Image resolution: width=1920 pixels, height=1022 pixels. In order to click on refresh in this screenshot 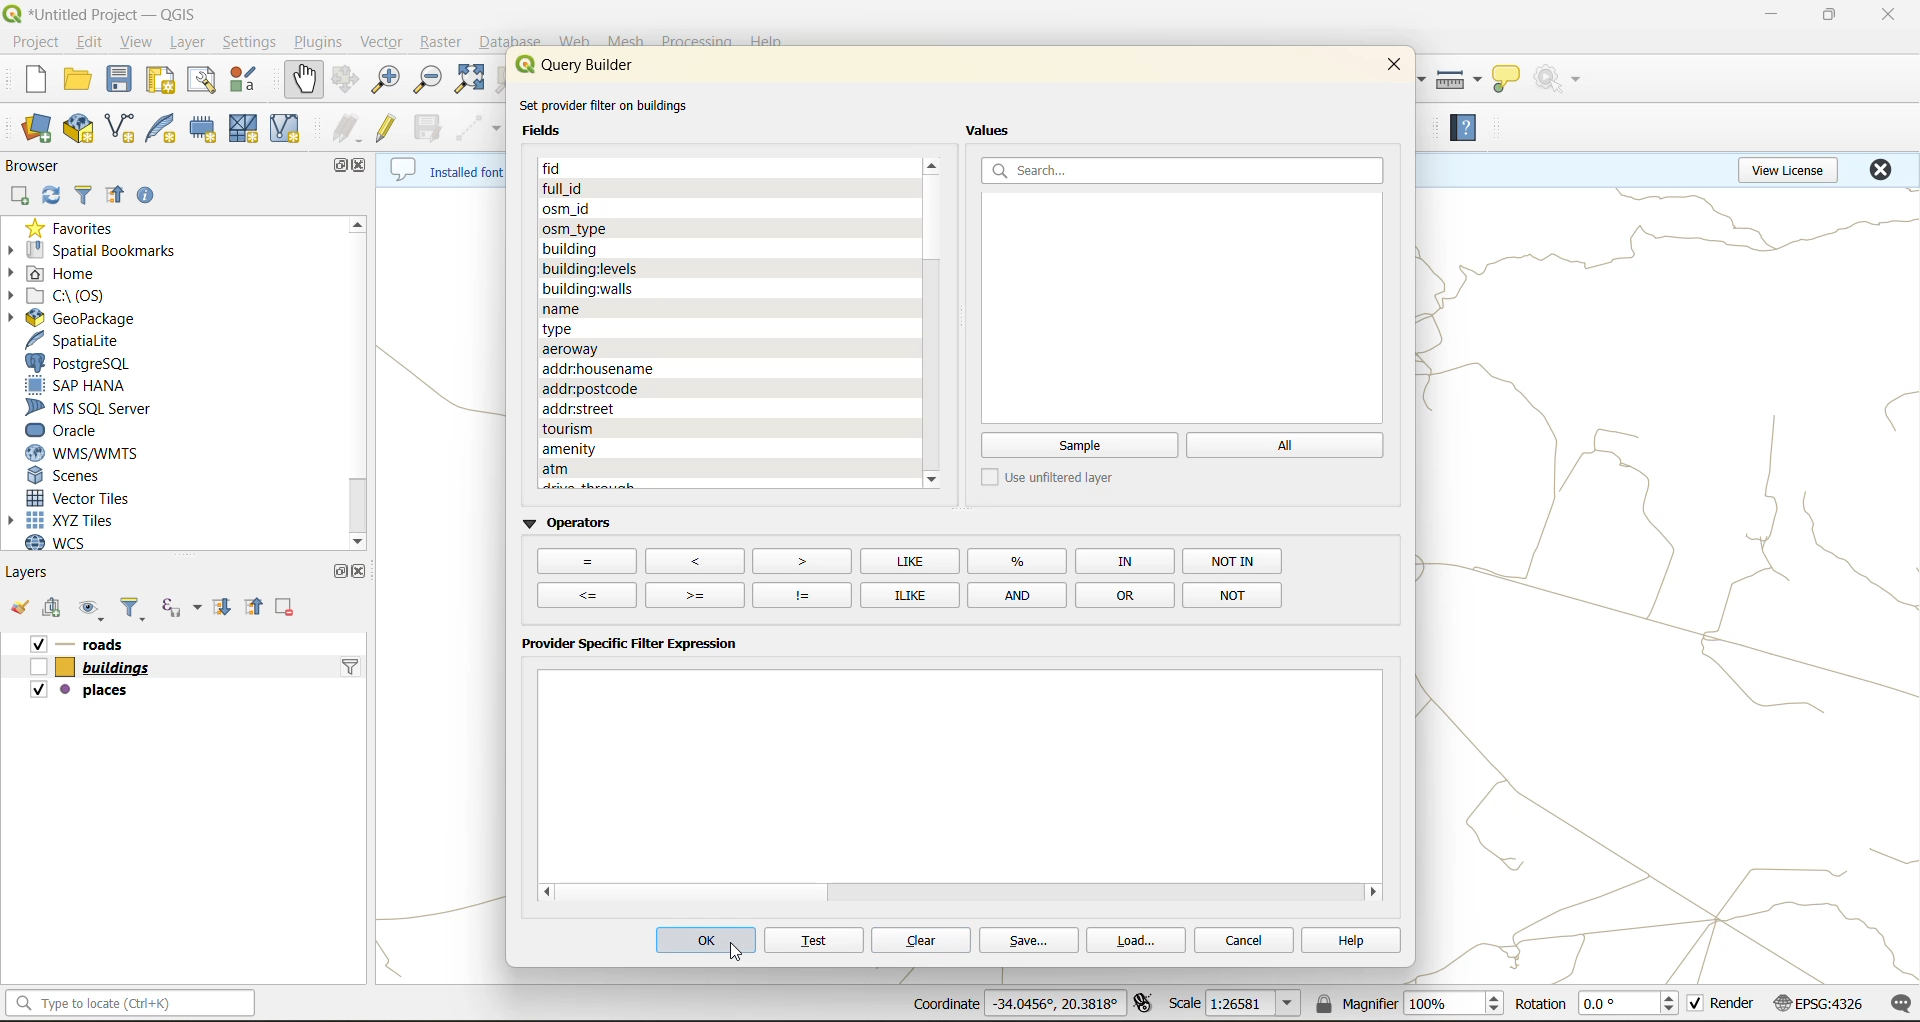, I will do `click(52, 196)`.